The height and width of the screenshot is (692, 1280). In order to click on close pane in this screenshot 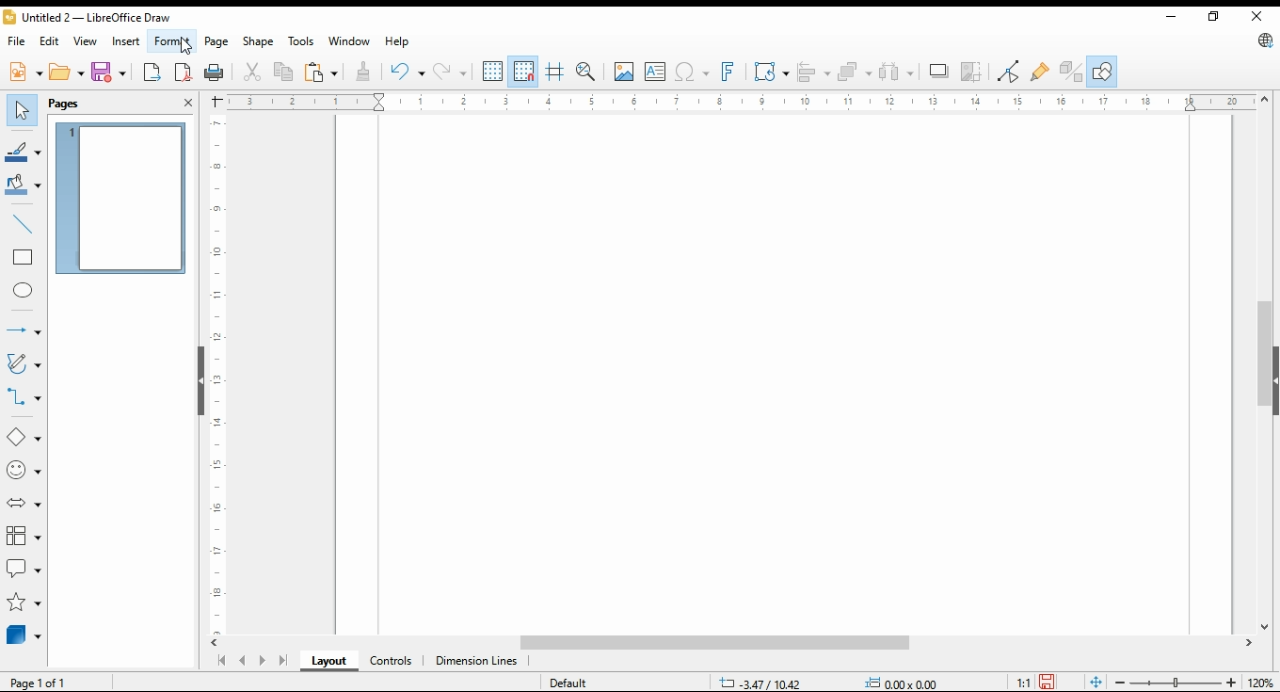, I will do `click(189, 102)`.